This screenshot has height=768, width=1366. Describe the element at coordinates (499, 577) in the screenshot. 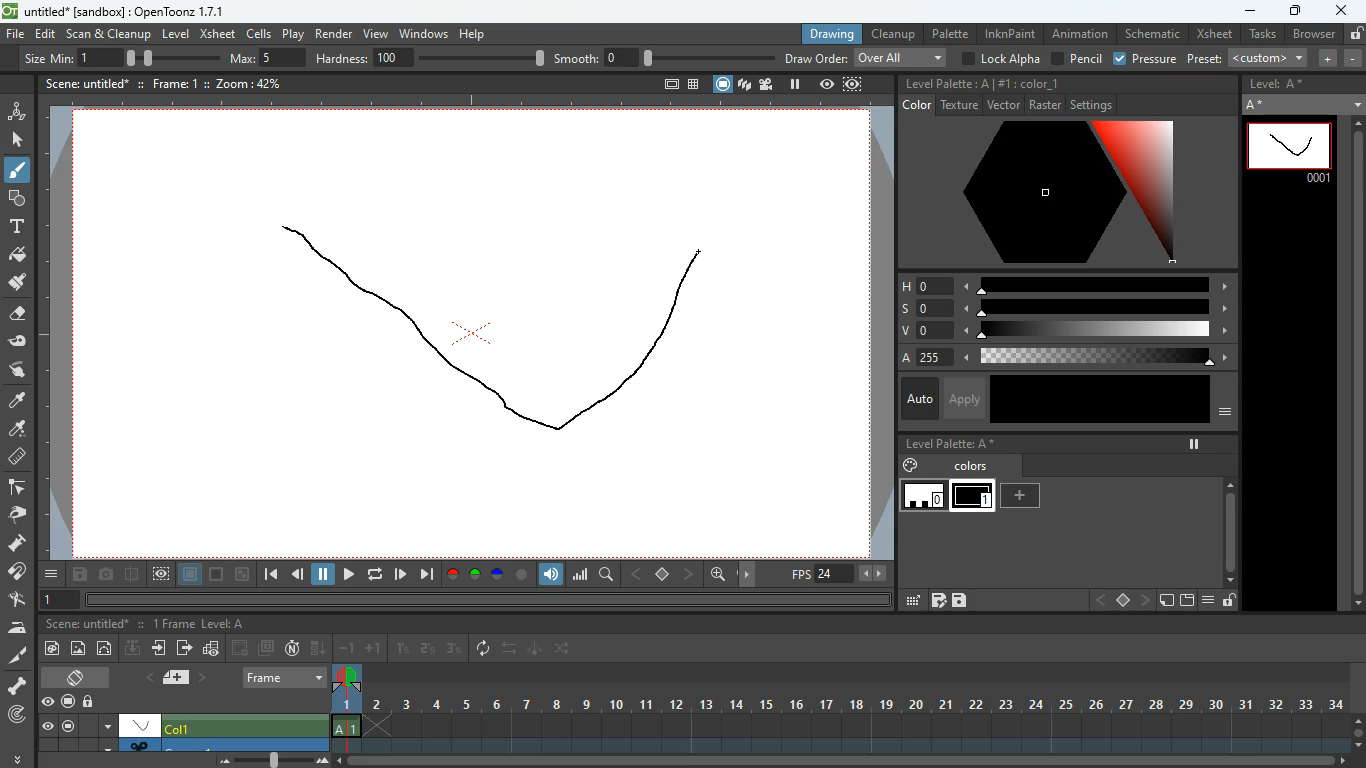

I see `blue` at that location.